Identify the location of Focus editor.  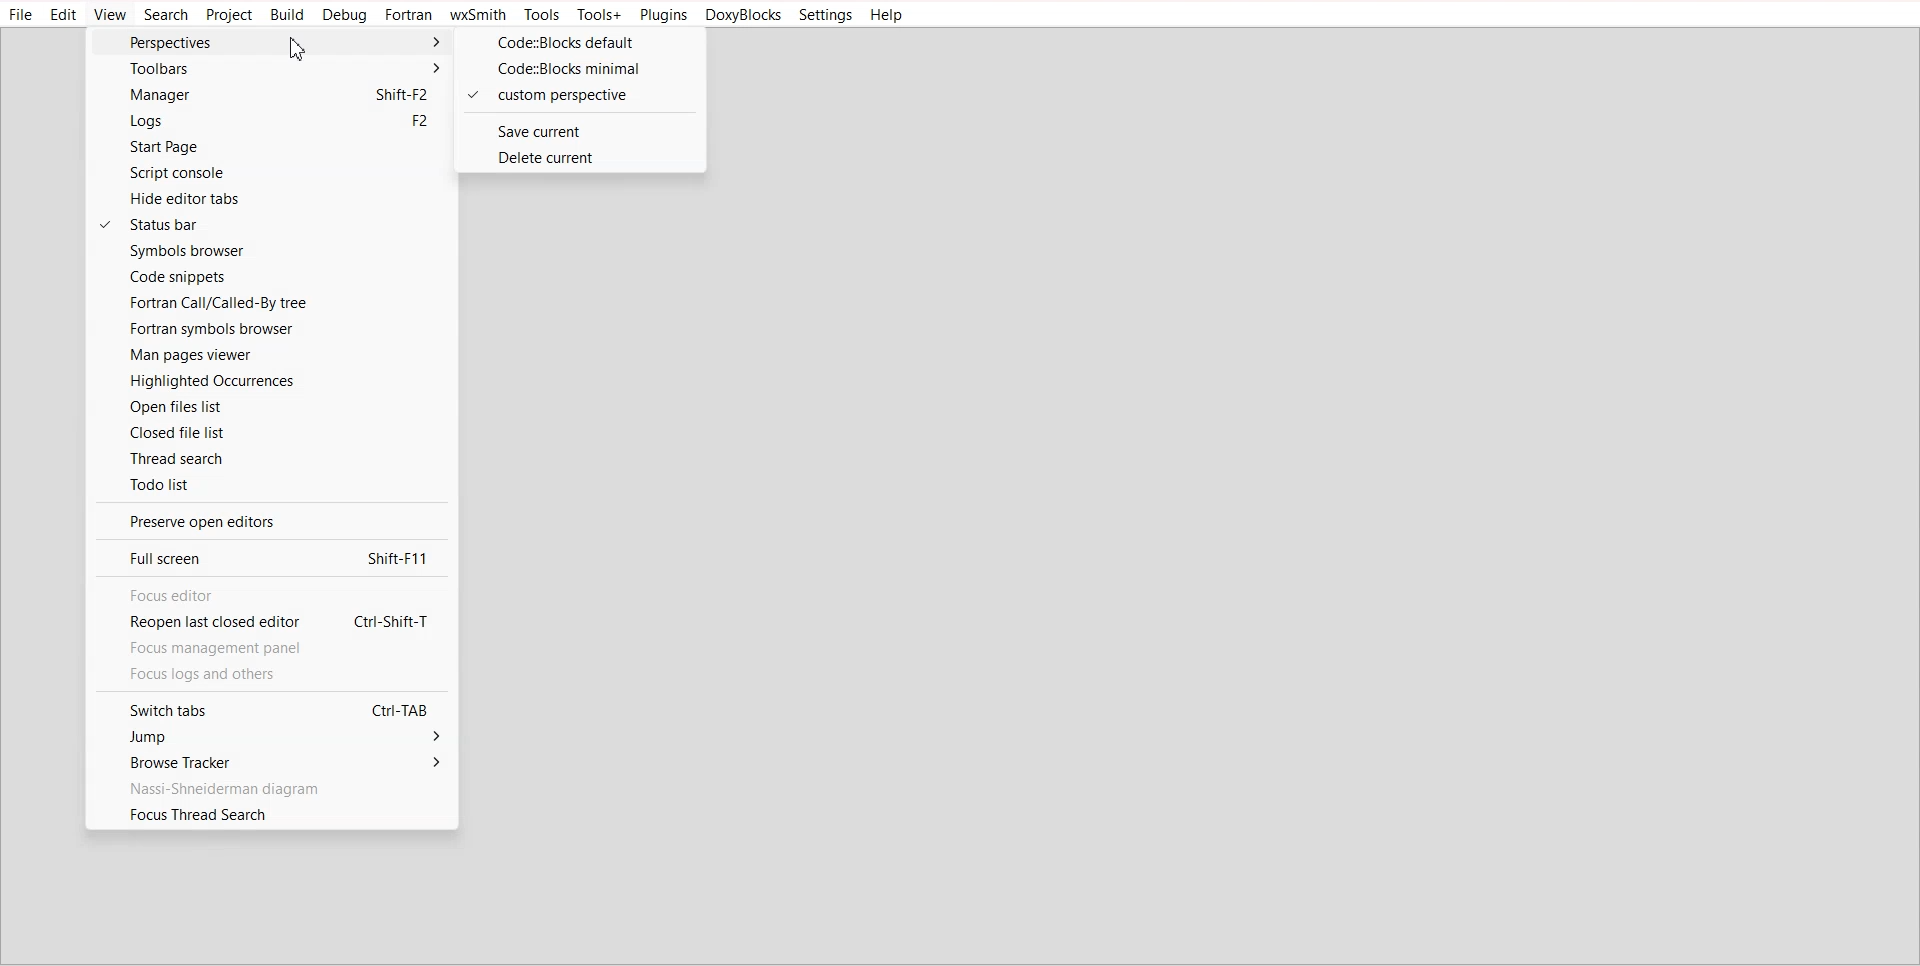
(266, 595).